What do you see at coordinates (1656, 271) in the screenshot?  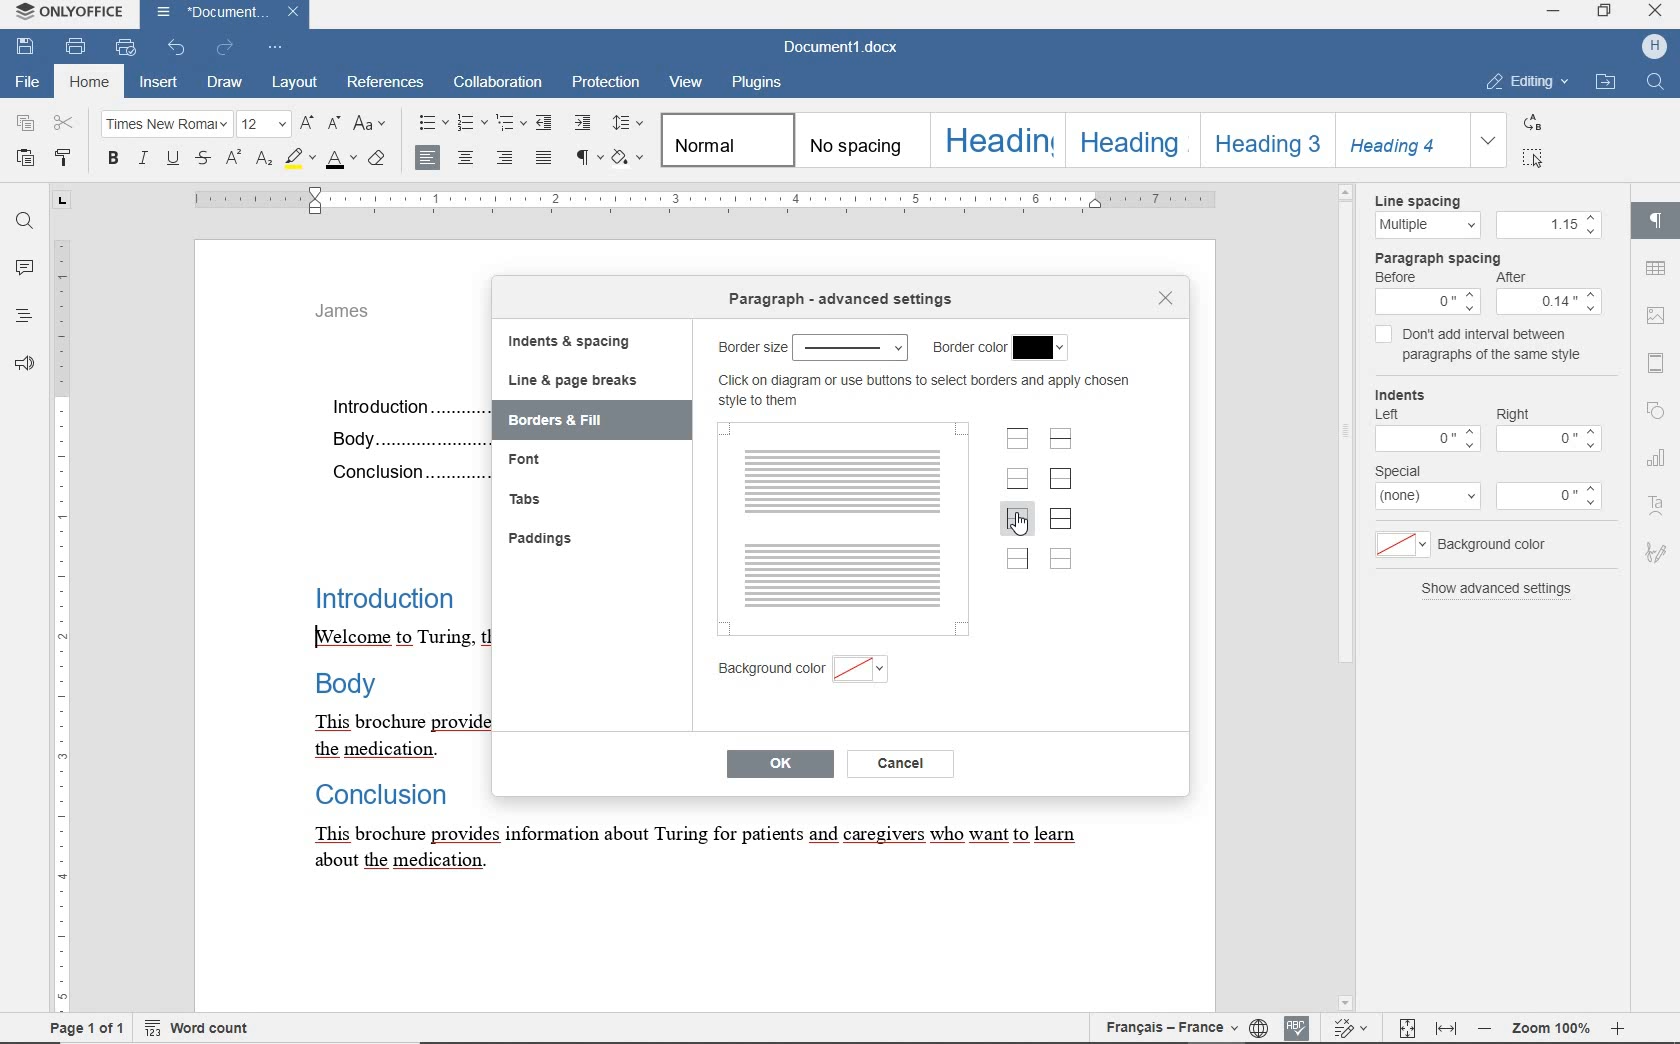 I see `table` at bounding box center [1656, 271].